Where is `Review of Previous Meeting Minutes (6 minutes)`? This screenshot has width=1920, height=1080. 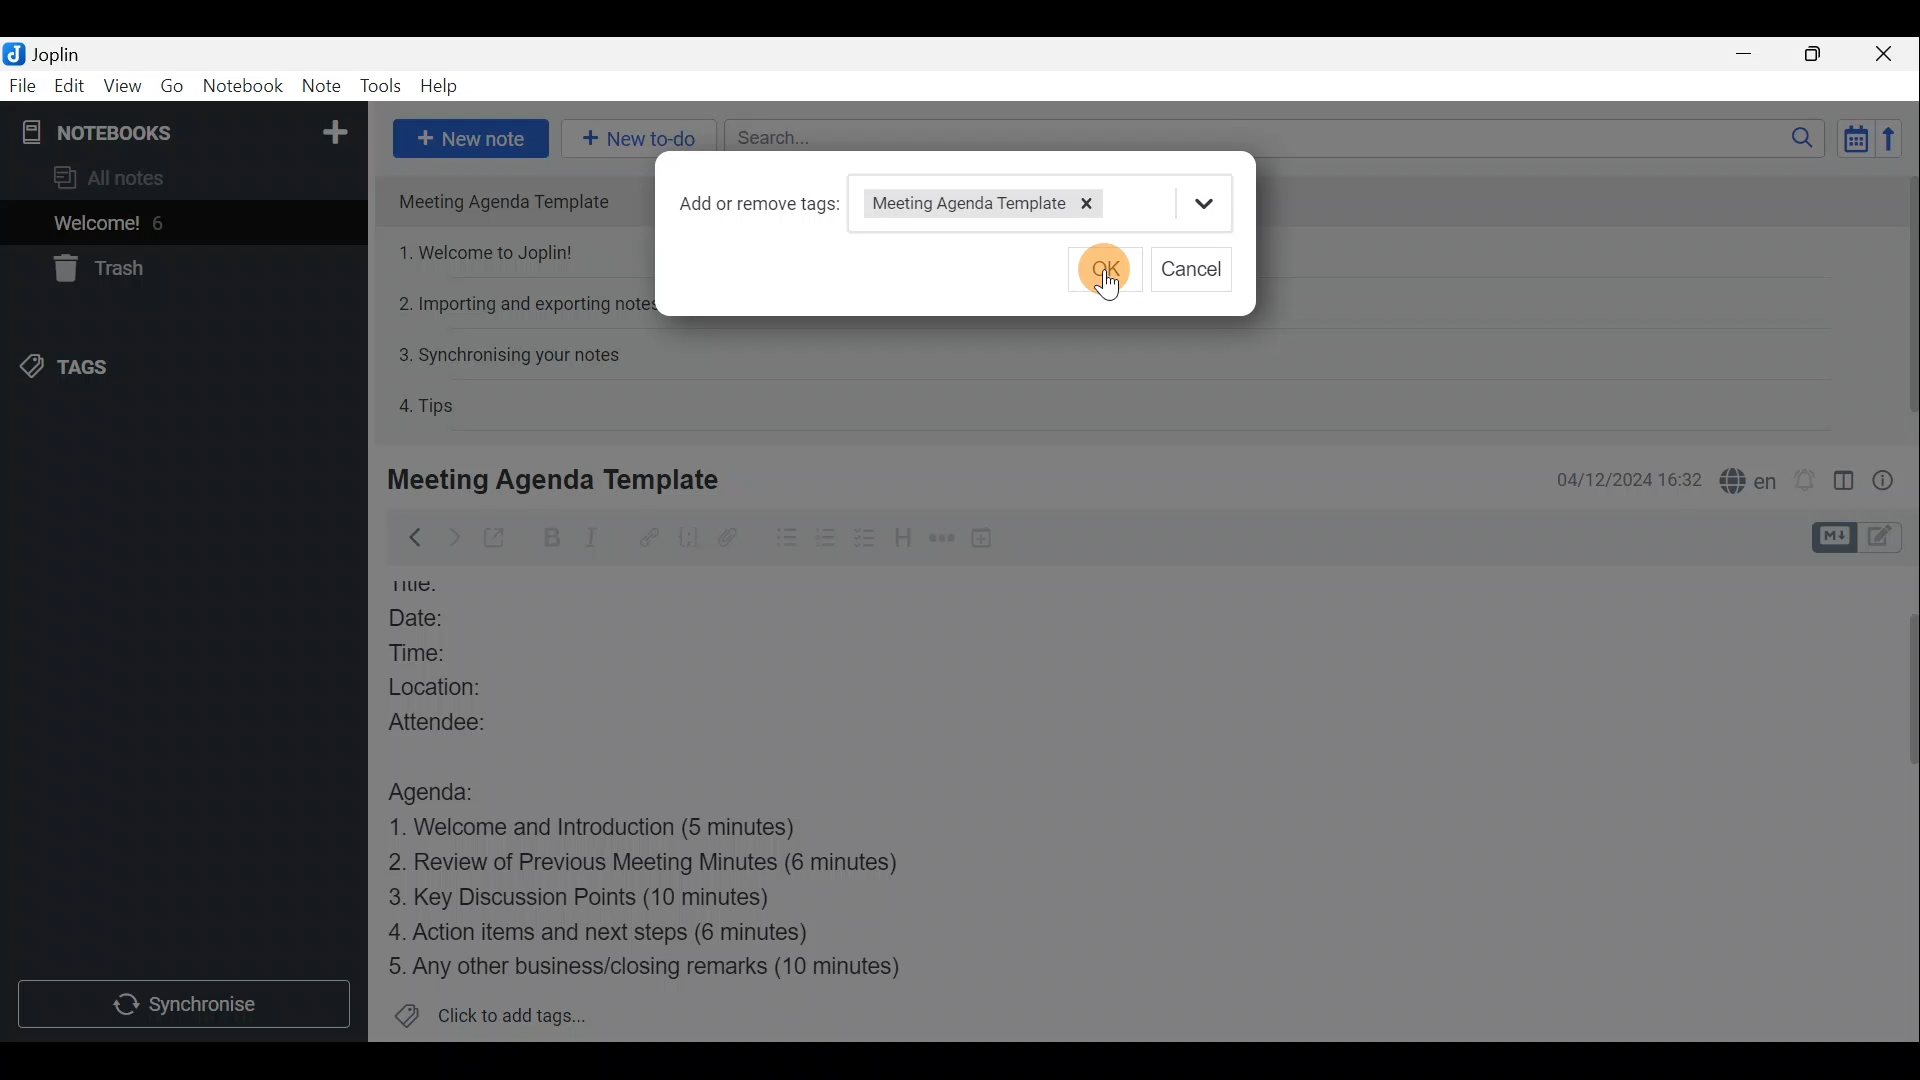 Review of Previous Meeting Minutes (6 minutes) is located at coordinates (675, 866).